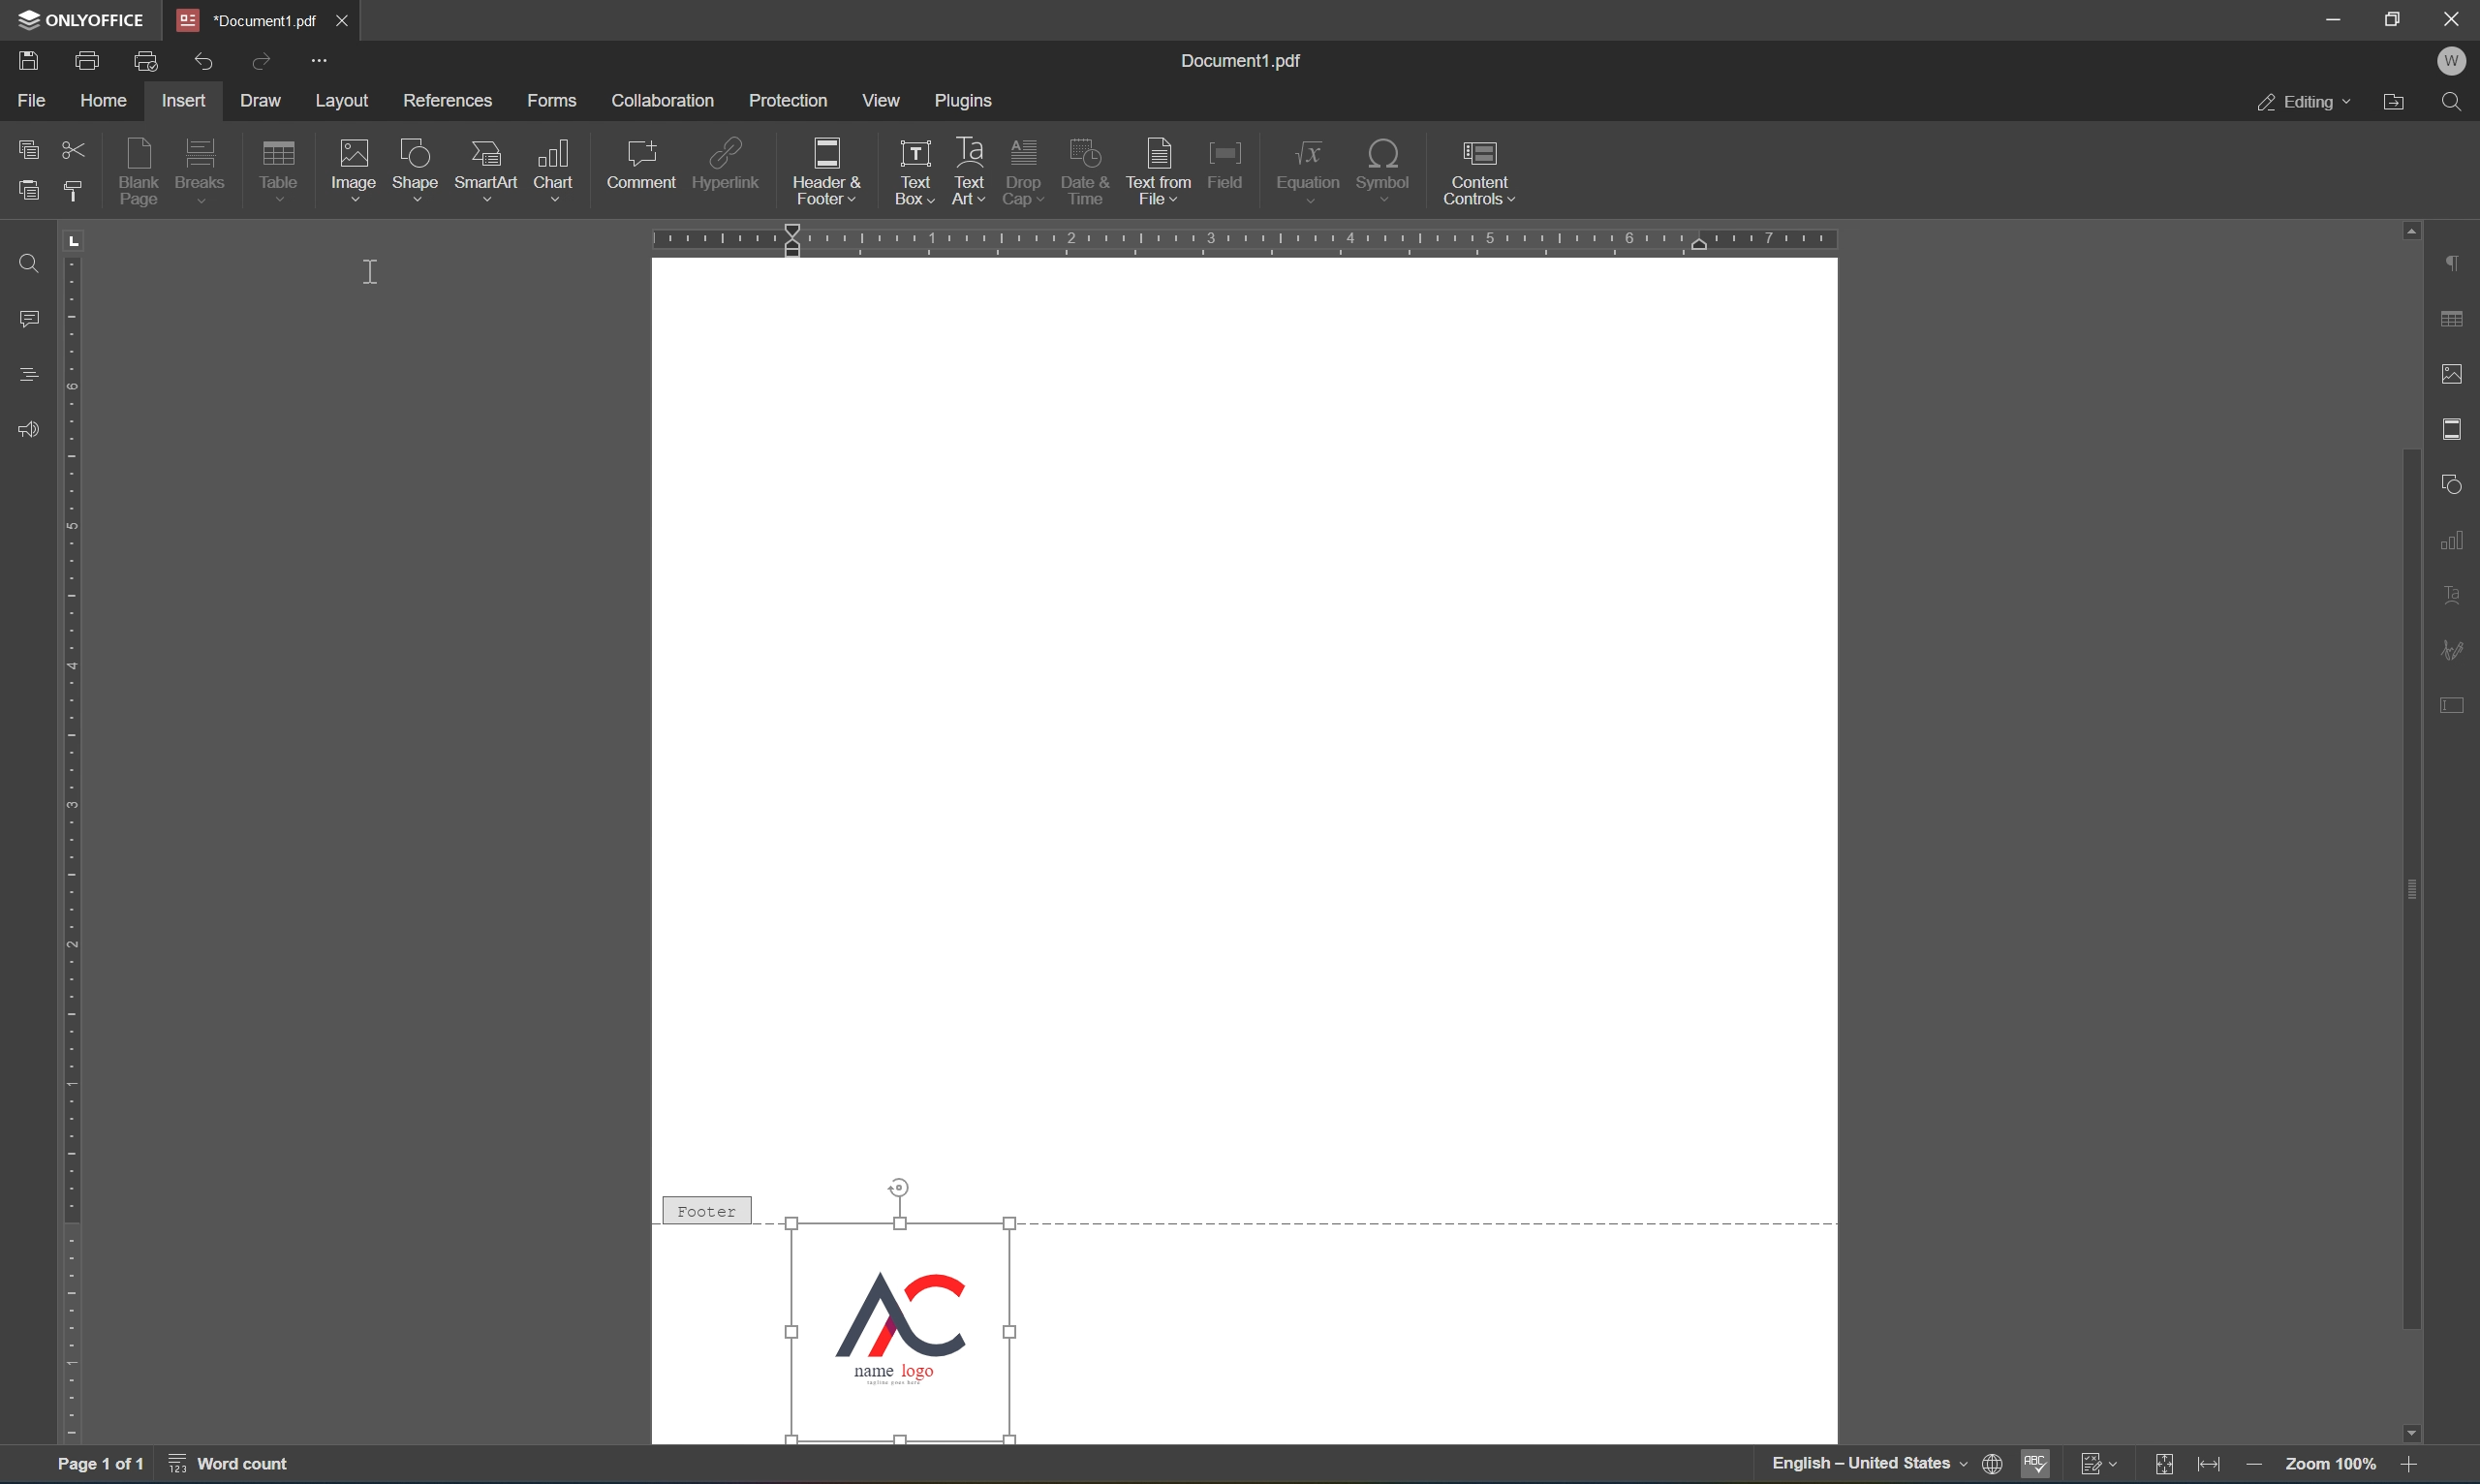  Describe the element at coordinates (347, 100) in the screenshot. I see `layout` at that location.